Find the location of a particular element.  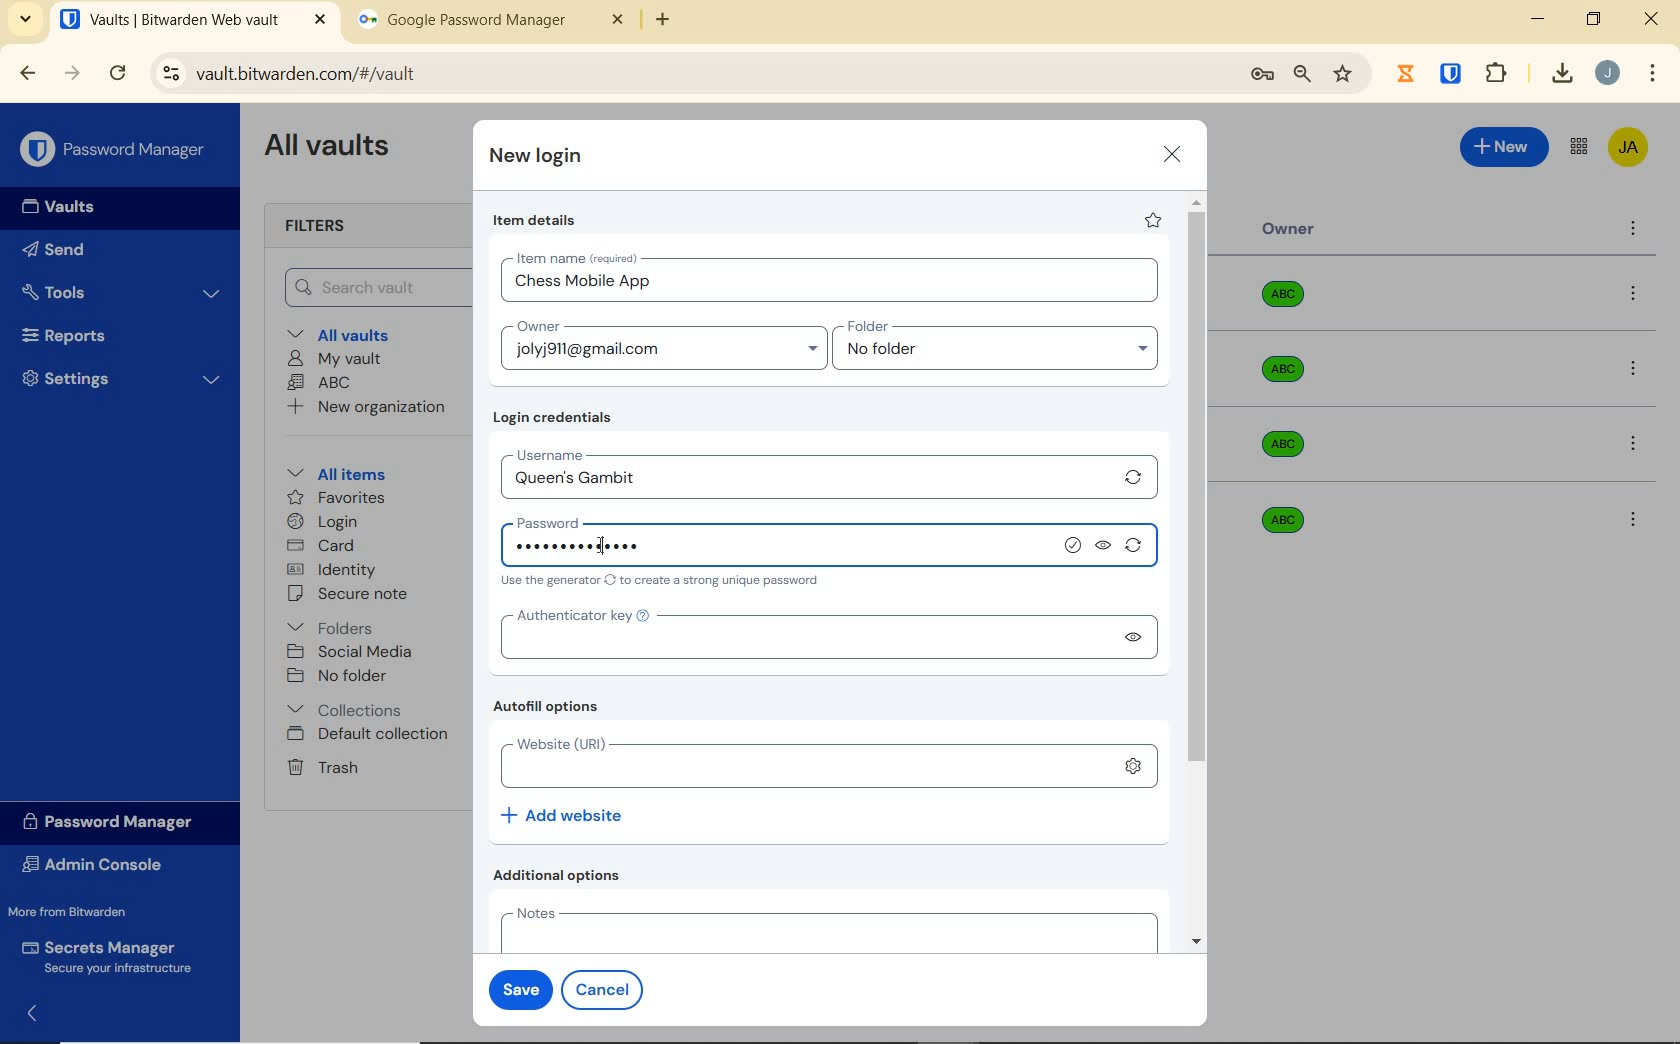

Owner organization is located at coordinates (1290, 444).